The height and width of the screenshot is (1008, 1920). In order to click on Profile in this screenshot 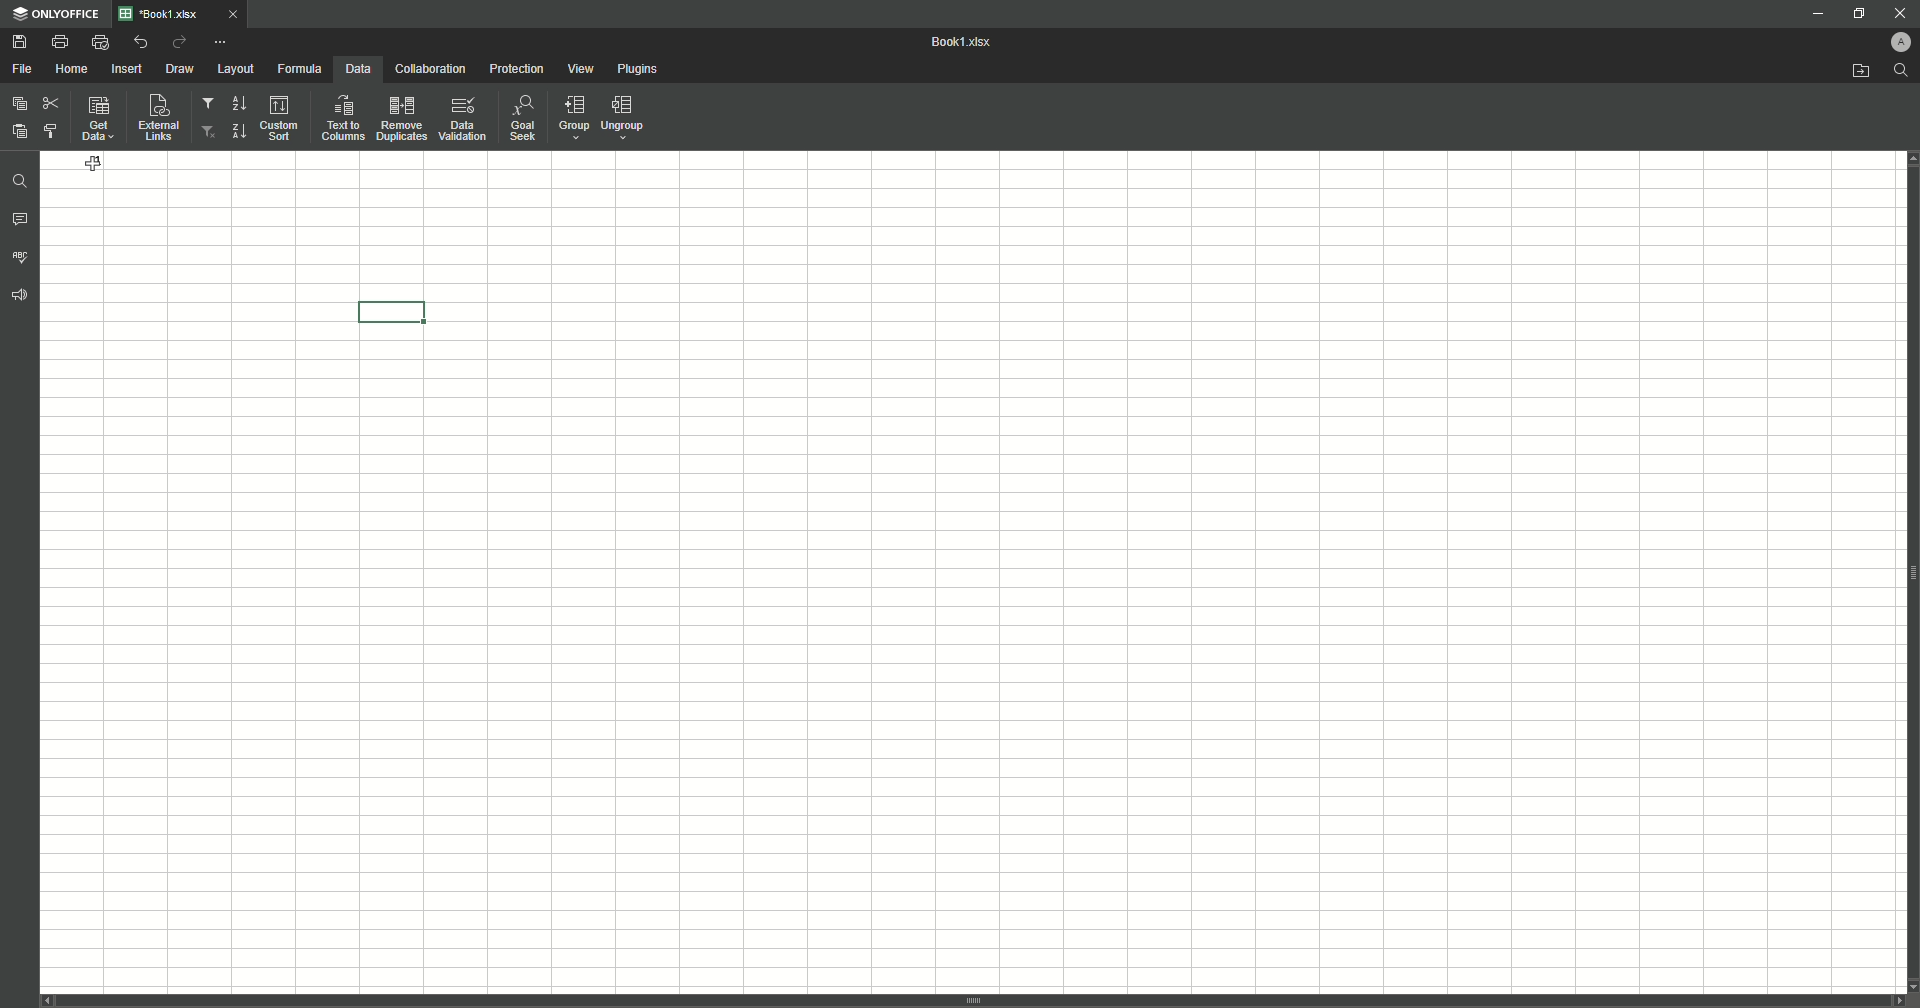, I will do `click(1893, 42)`.